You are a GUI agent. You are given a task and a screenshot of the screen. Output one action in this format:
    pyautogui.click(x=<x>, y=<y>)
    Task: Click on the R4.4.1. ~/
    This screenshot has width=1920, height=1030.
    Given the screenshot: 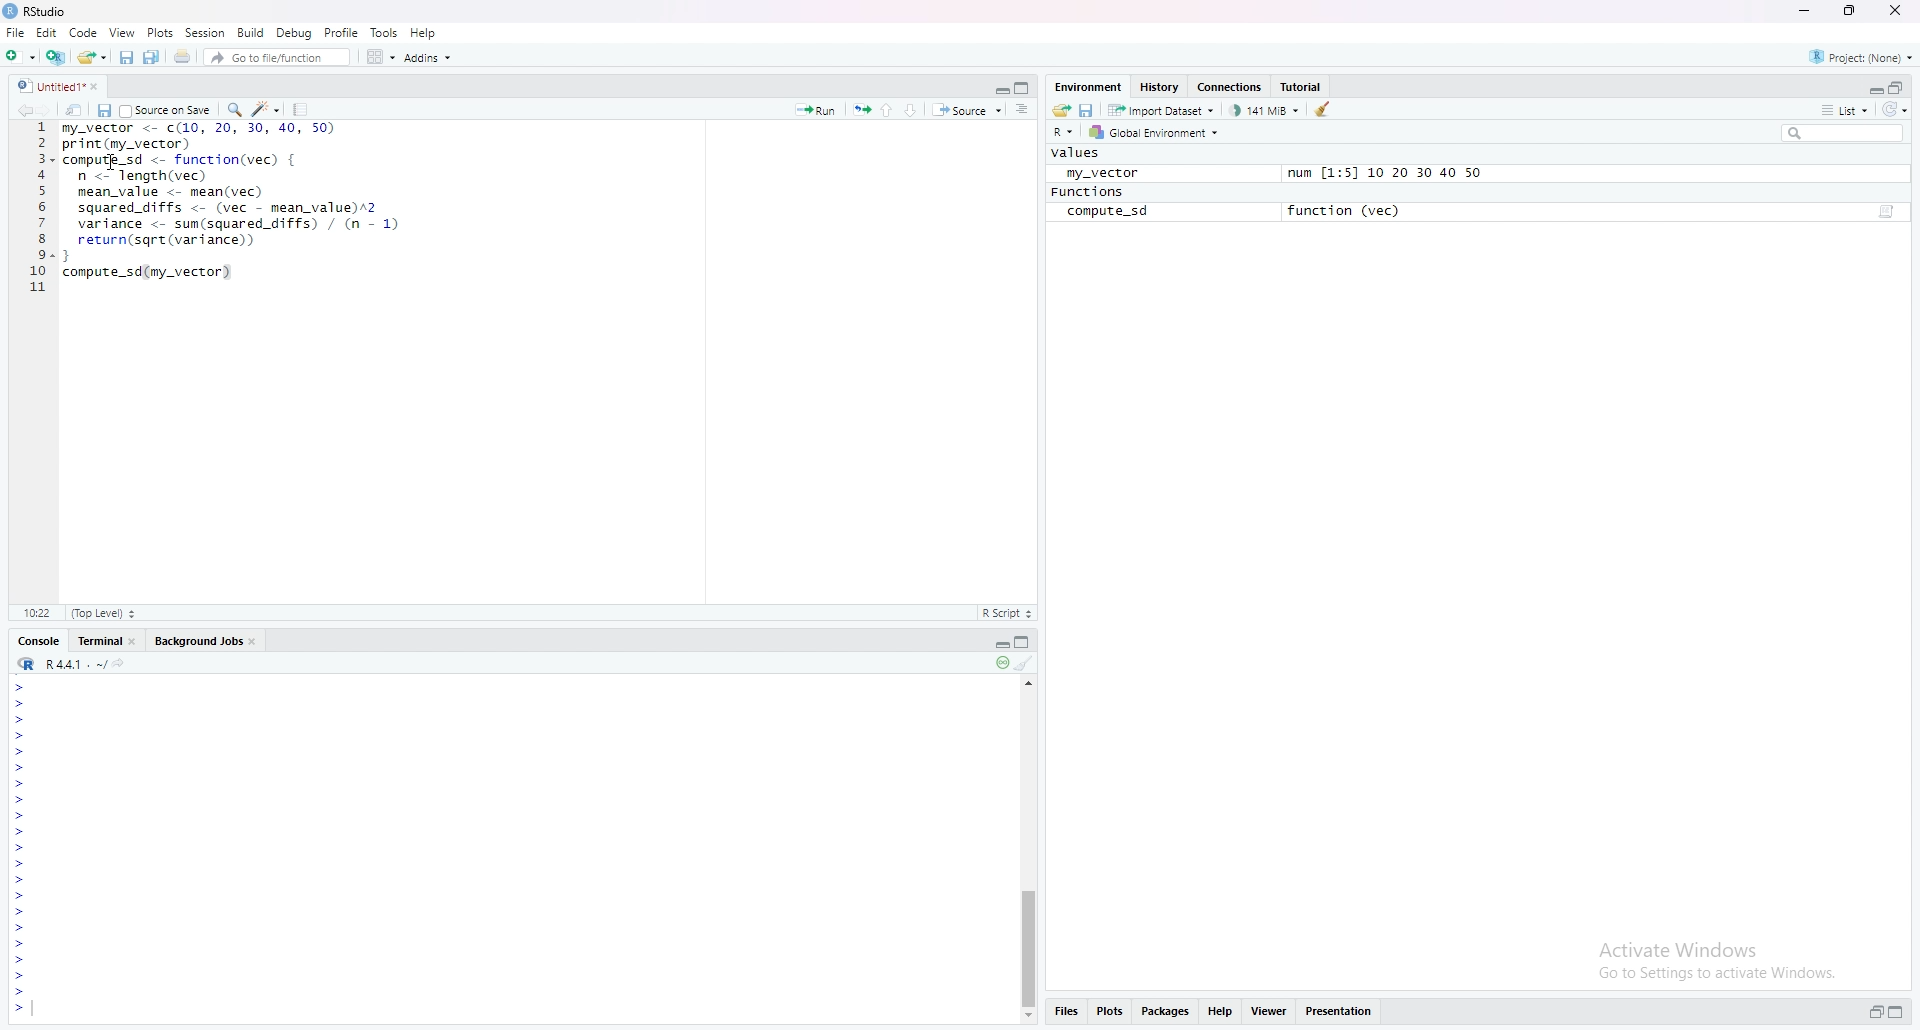 What is the action you would take?
    pyautogui.click(x=76, y=663)
    